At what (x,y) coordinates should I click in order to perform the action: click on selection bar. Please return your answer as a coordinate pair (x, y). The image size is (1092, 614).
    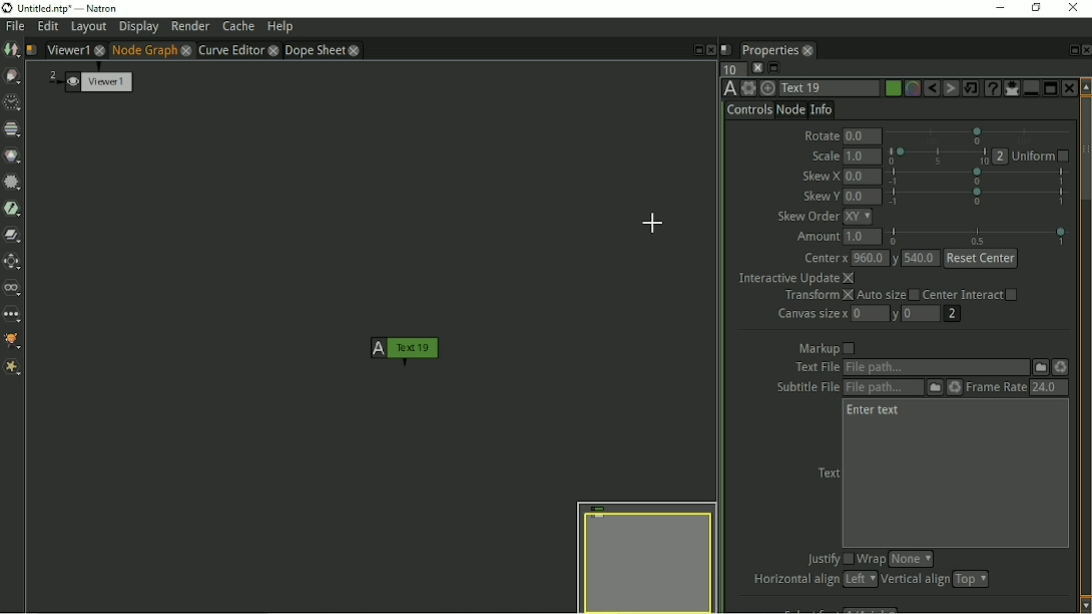
    Looking at the image, I should click on (977, 198).